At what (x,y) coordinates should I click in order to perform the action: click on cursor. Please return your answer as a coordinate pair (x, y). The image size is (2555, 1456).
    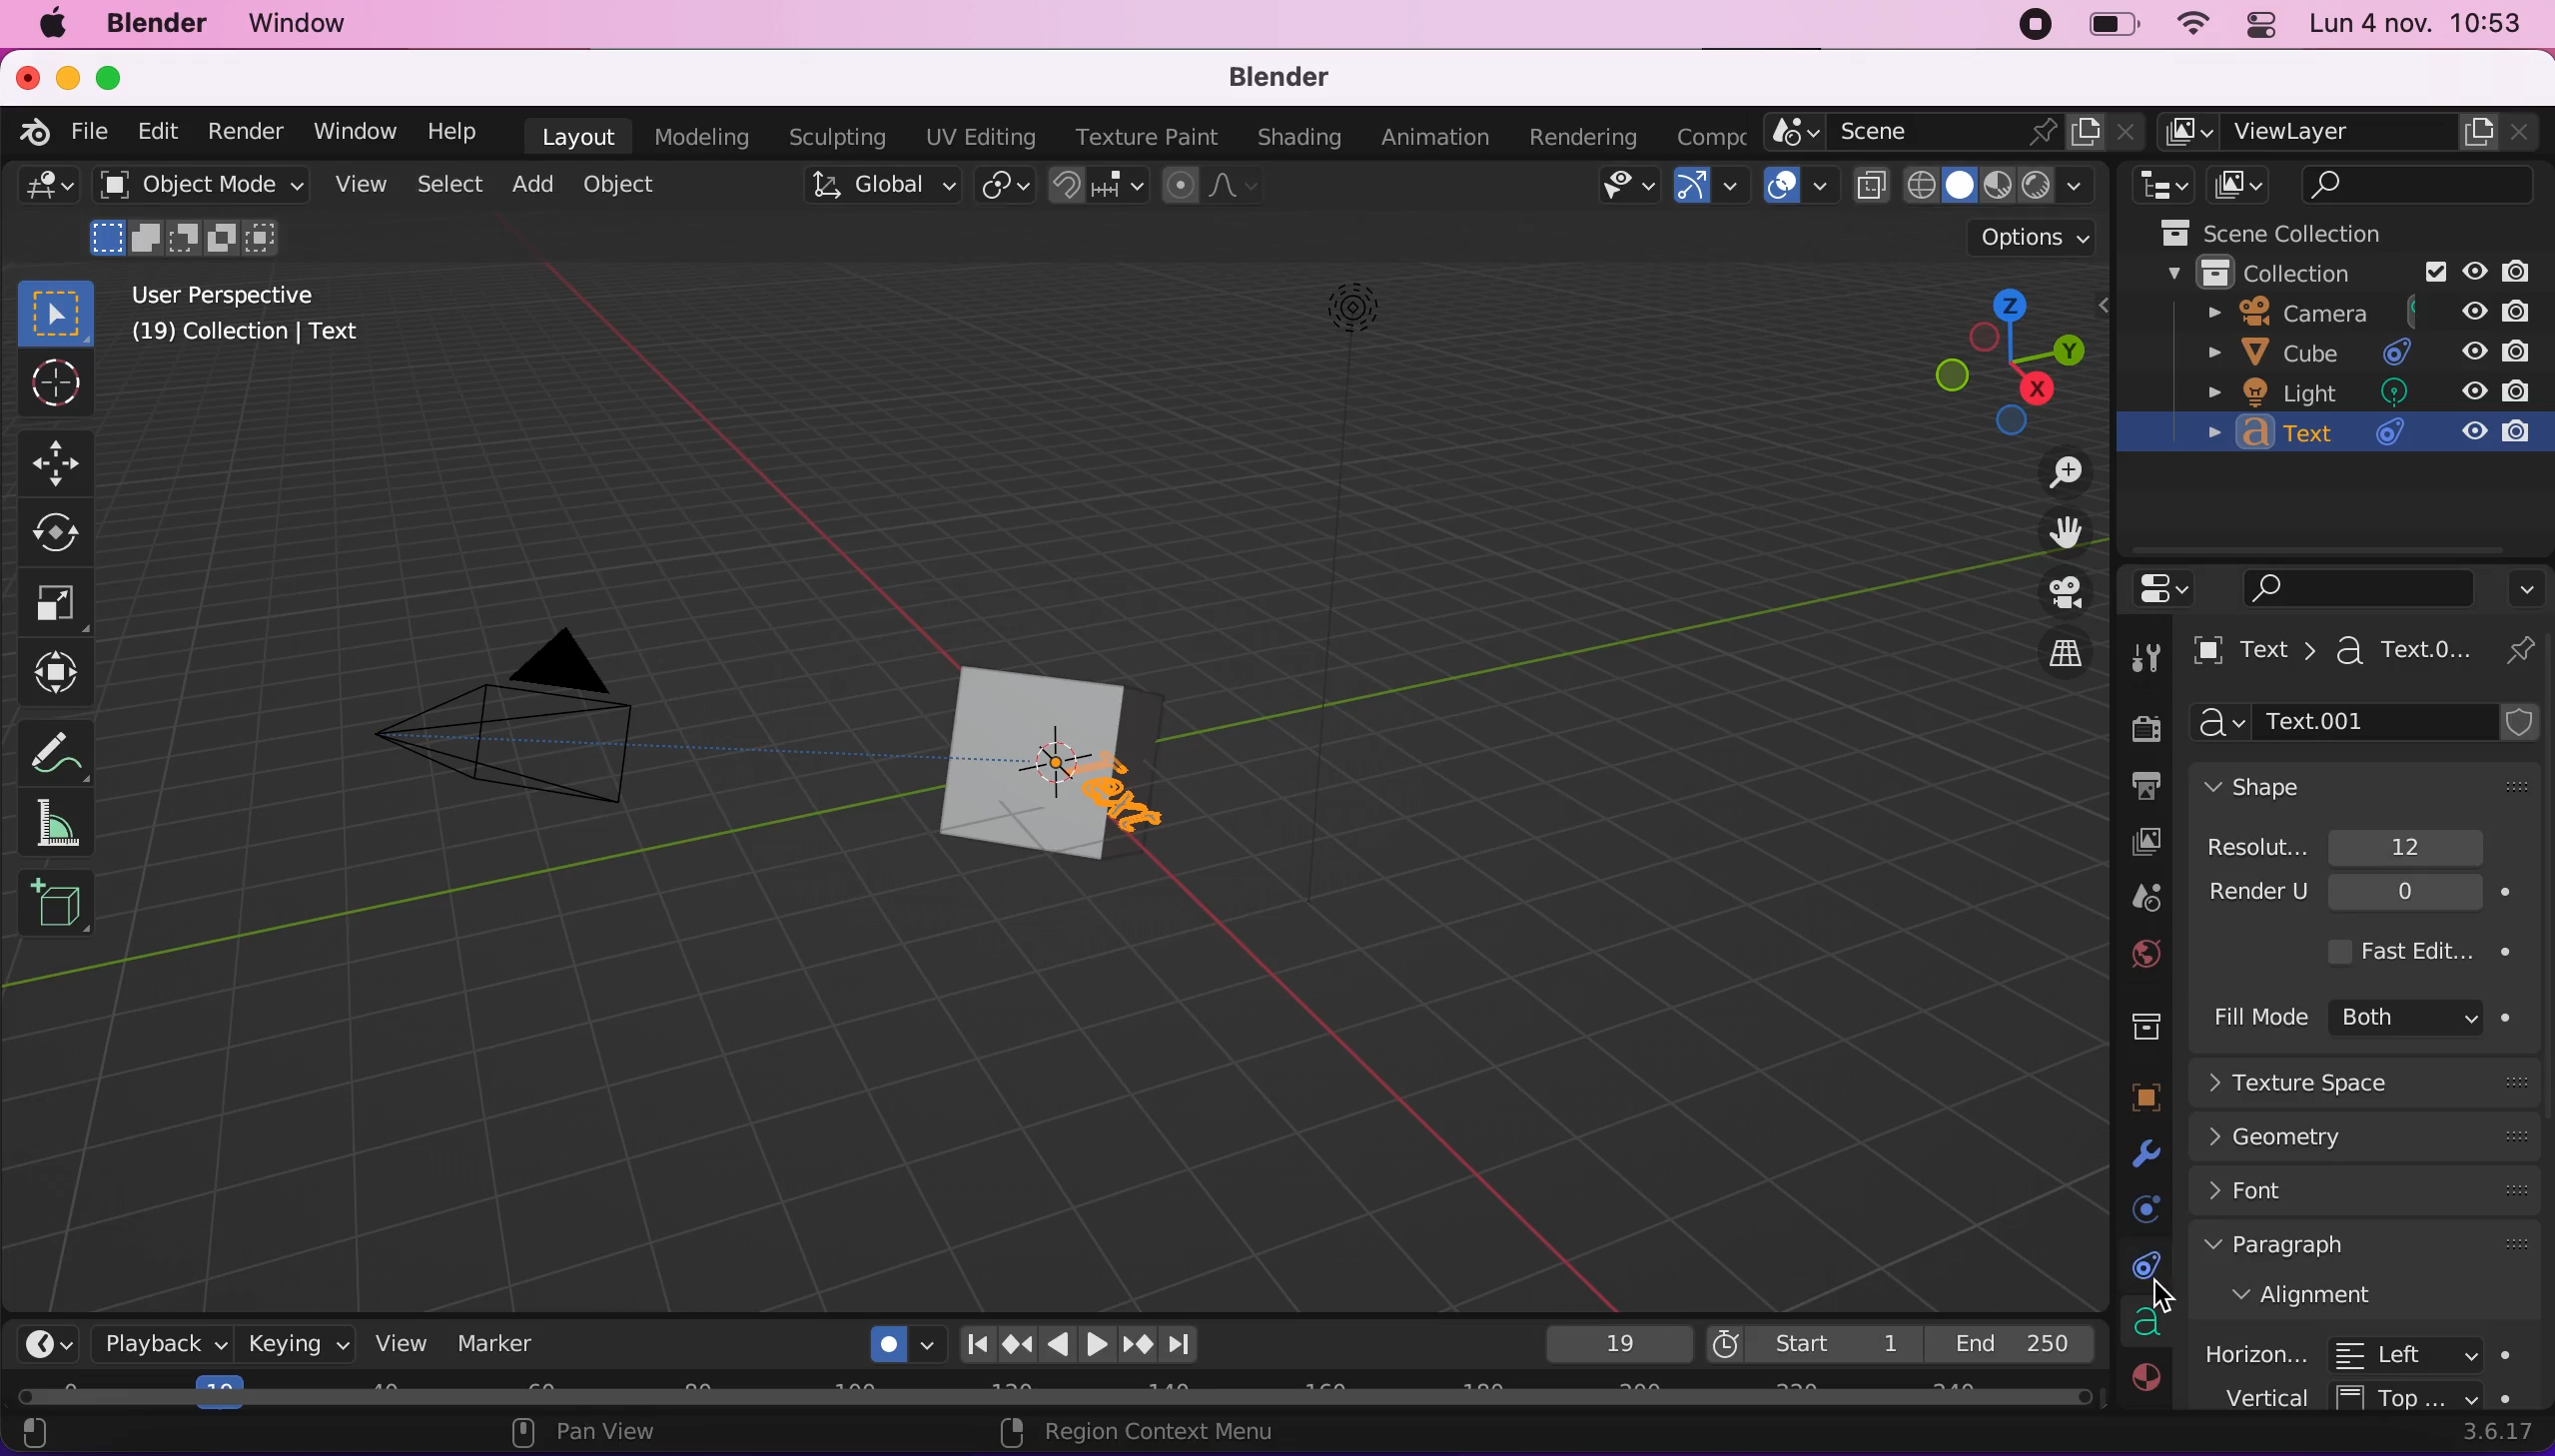
    Looking at the image, I should click on (51, 383).